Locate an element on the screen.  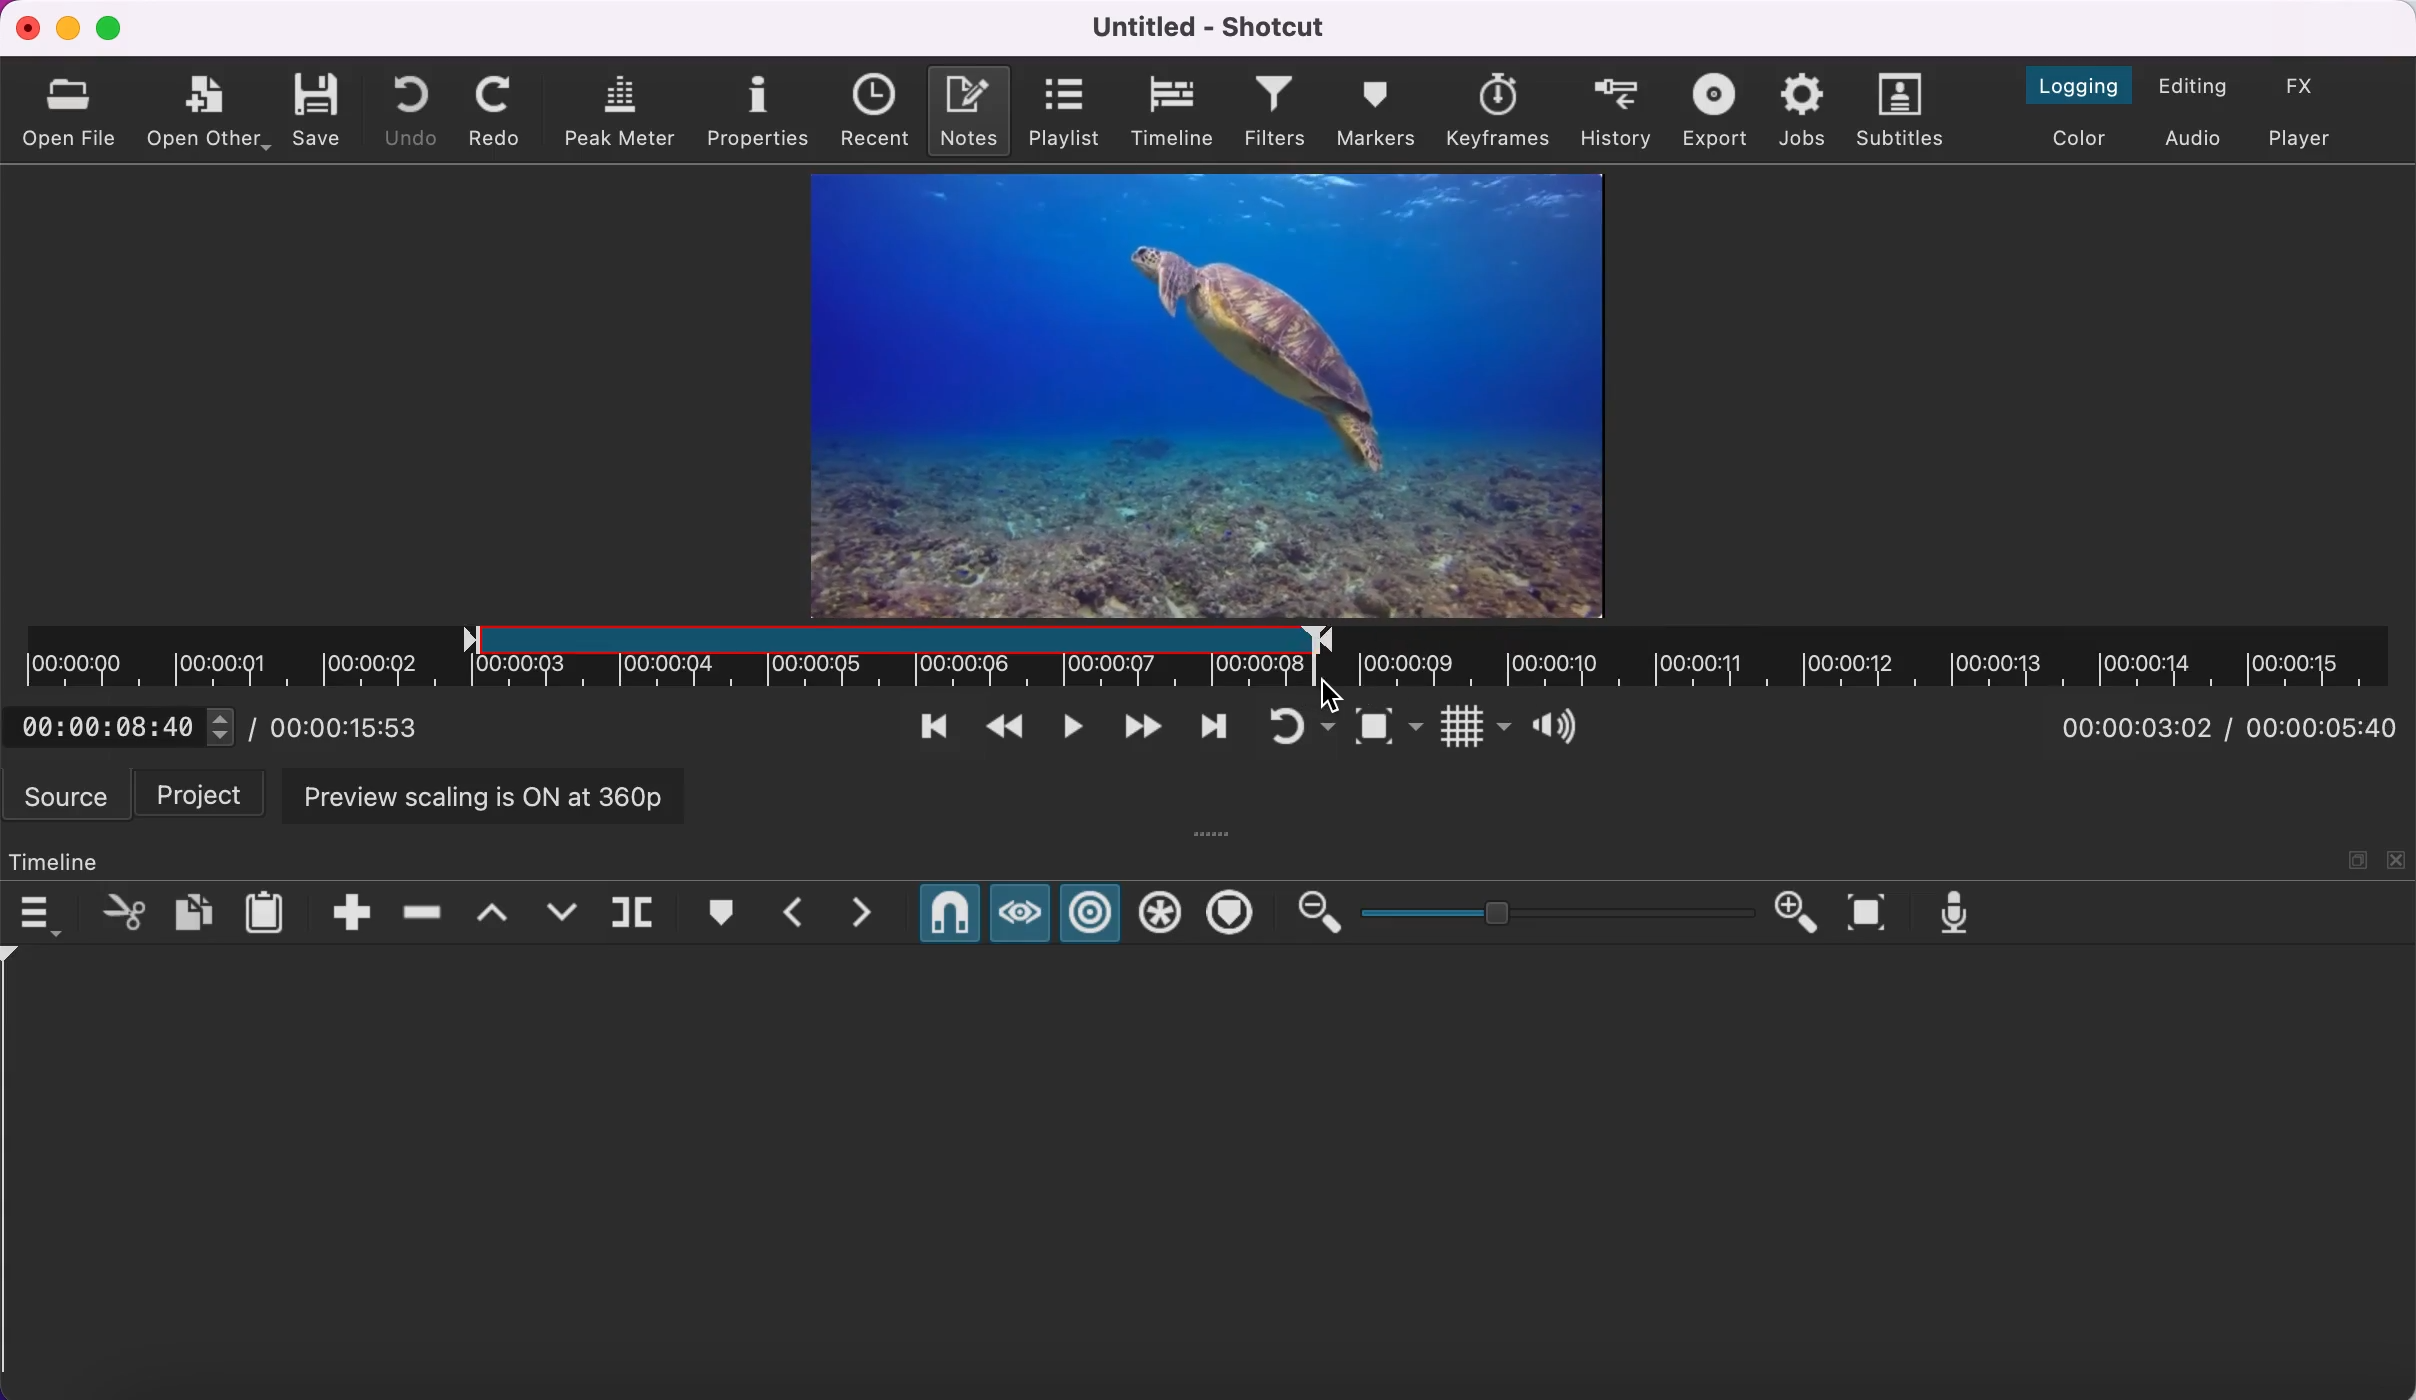
overwrite is located at coordinates (560, 912).